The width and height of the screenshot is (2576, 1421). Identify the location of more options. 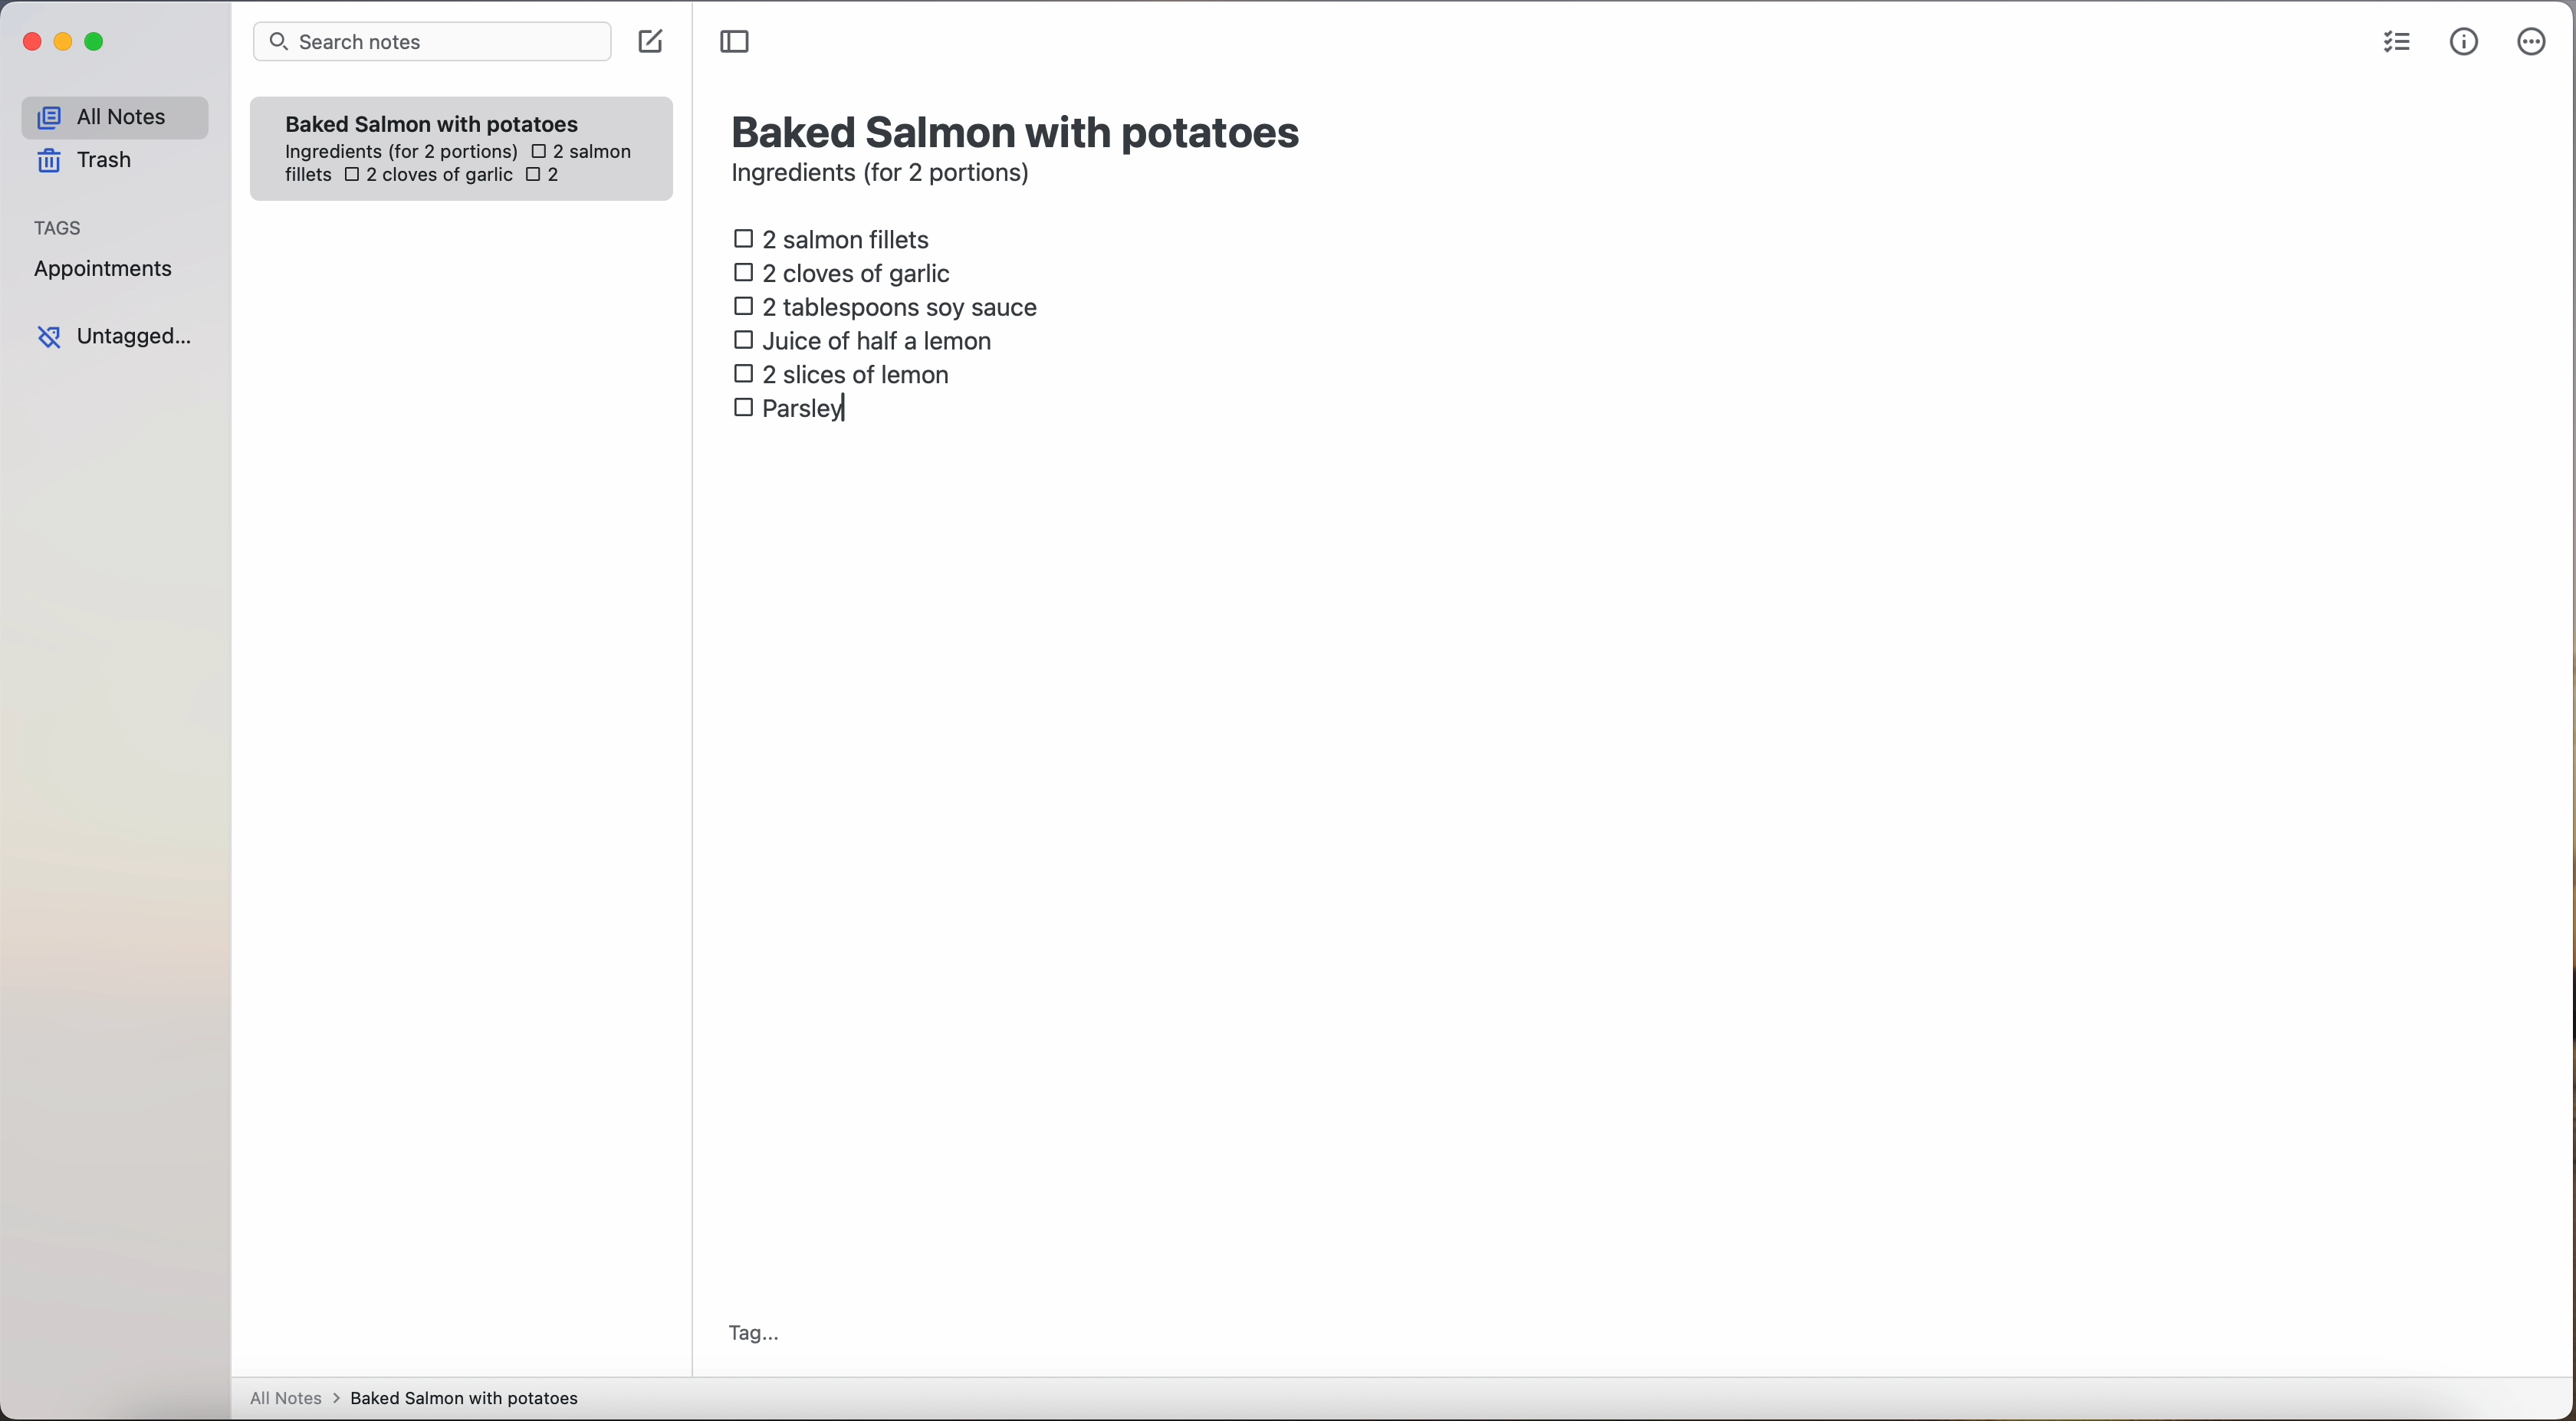
(2536, 43).